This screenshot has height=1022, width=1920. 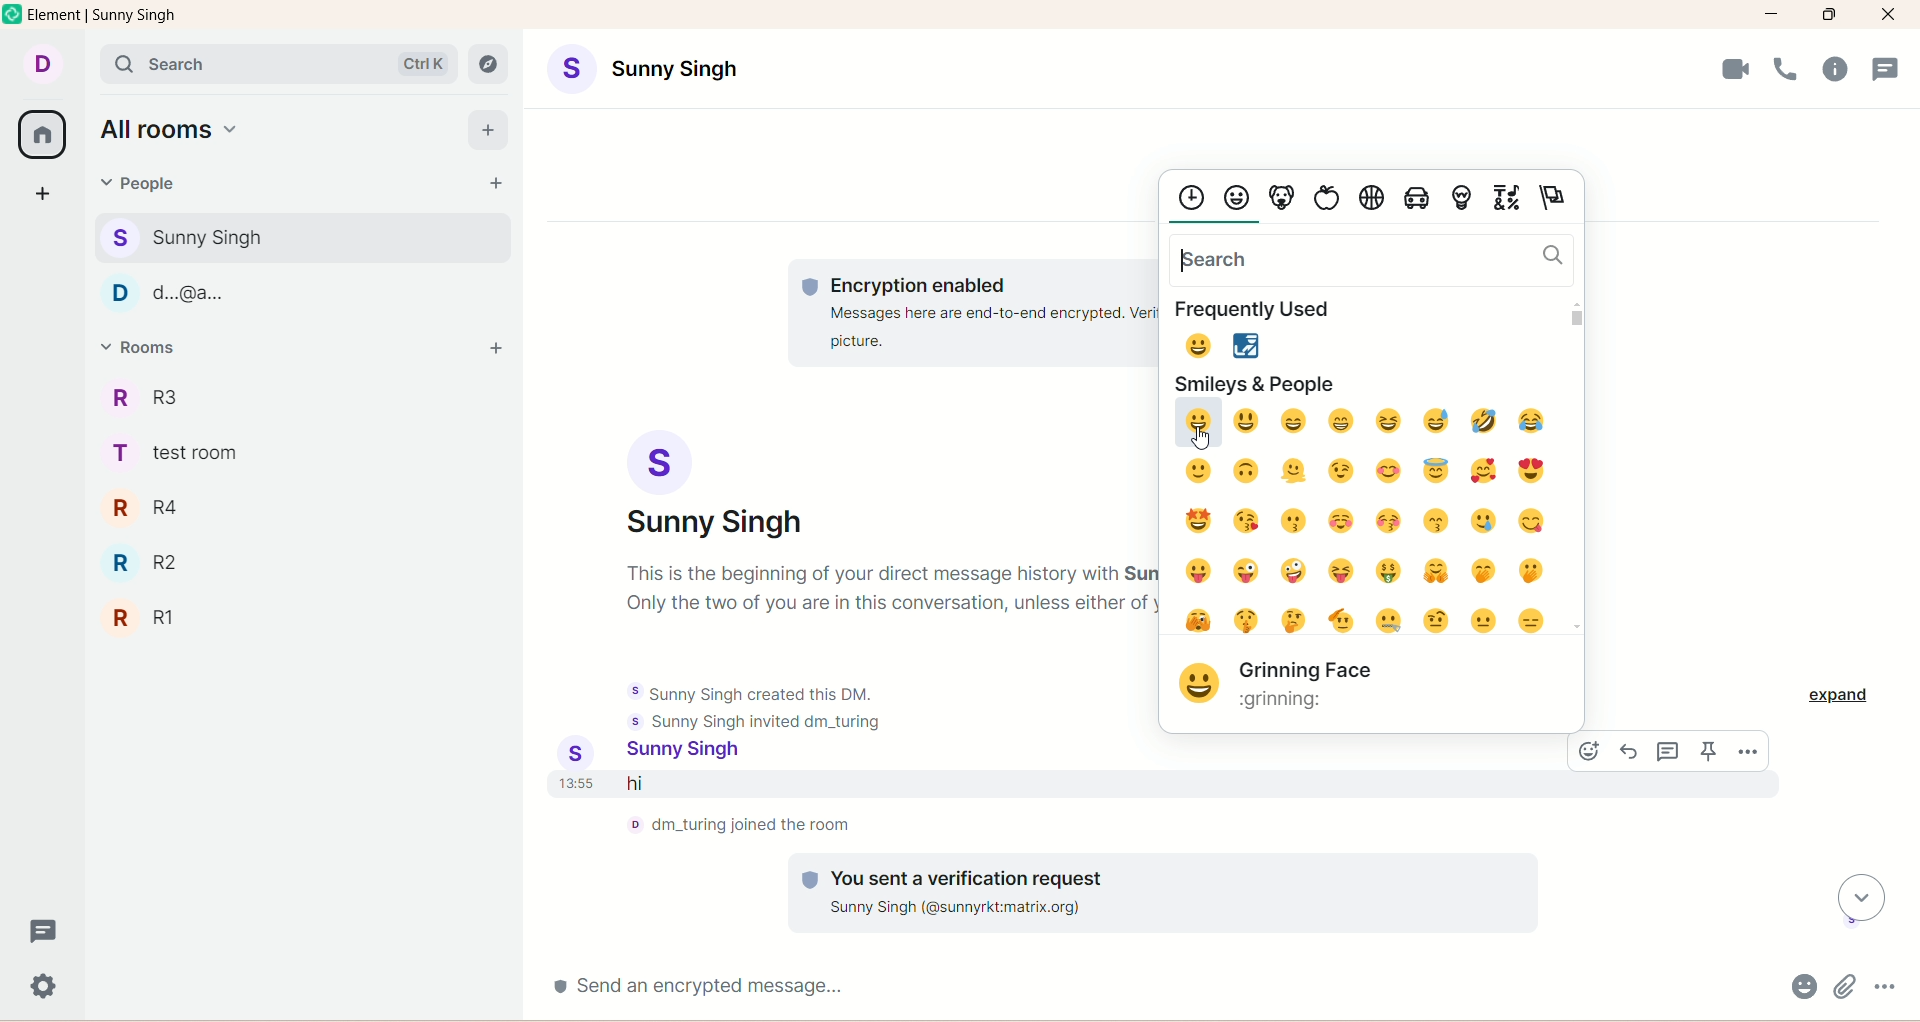 What do you see at coordinates (1390, 621) in the screenshot?
I see `Zipper-mouth face` at bounding box center [1390, 621].